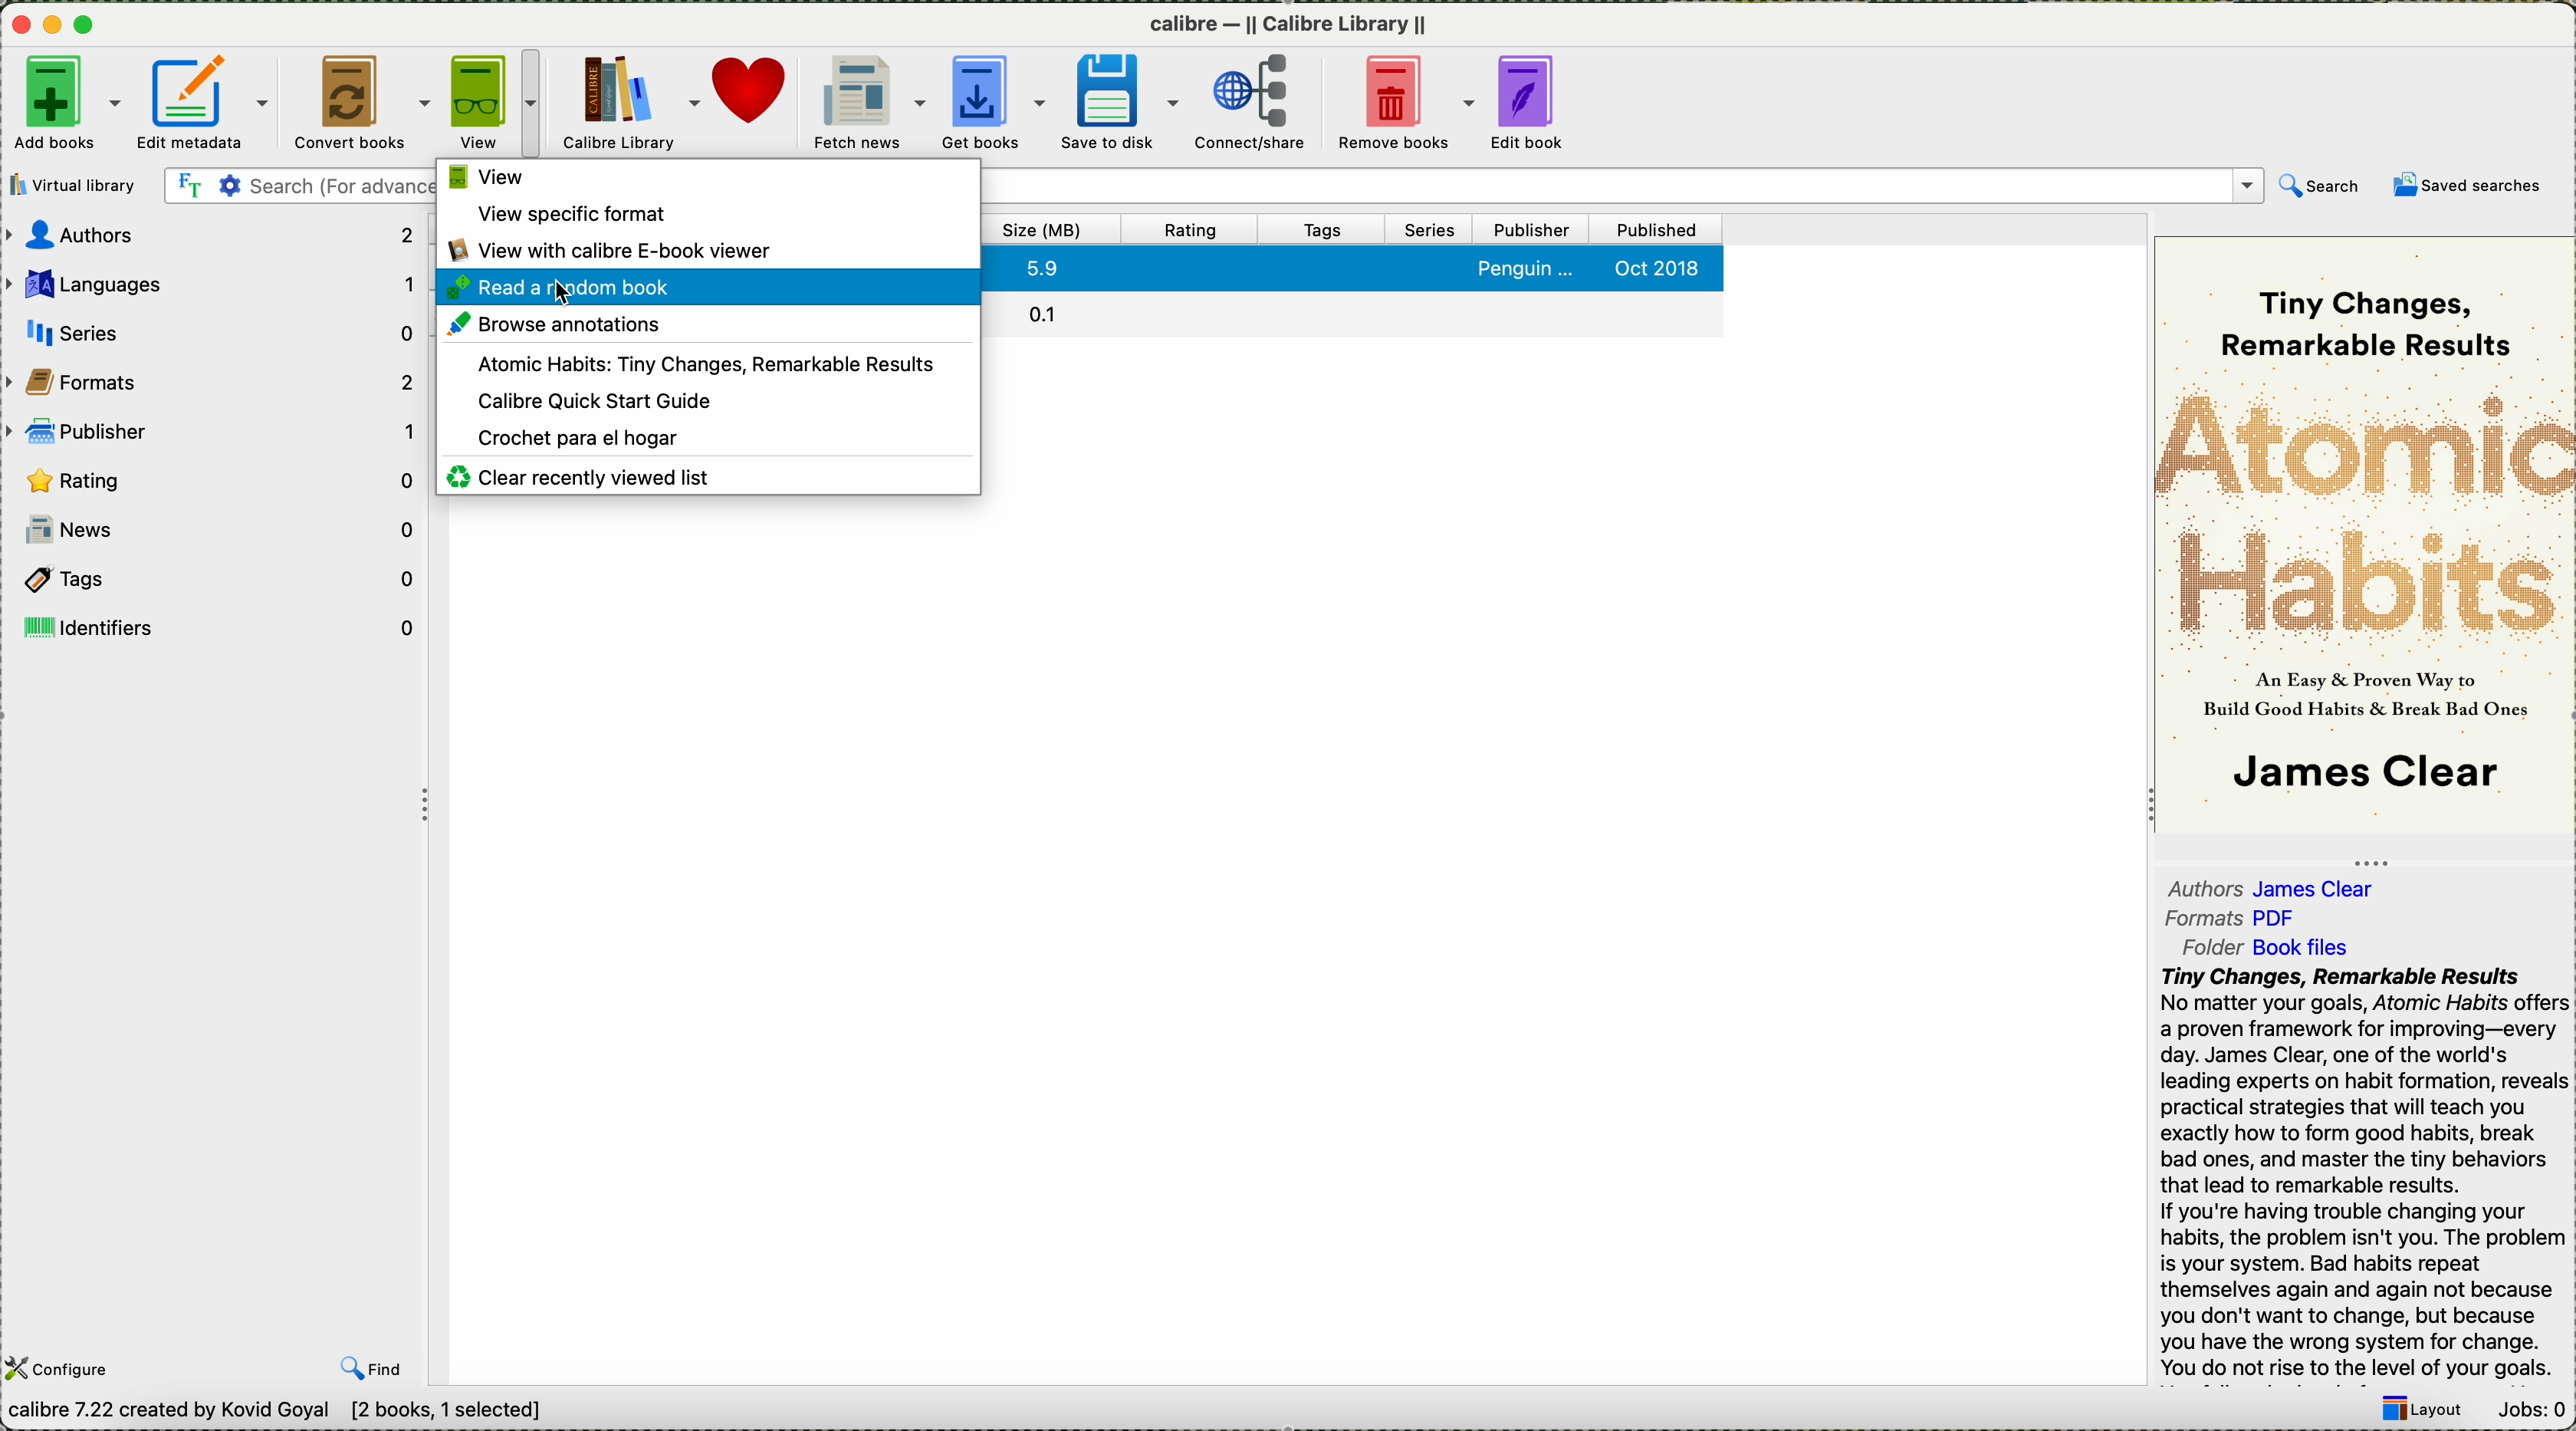 Image resolution: width=2576 pixels, height=1431 pixels. Describe the element at coordinates (1655, 231) in the screenshot. I see `published` at that location.